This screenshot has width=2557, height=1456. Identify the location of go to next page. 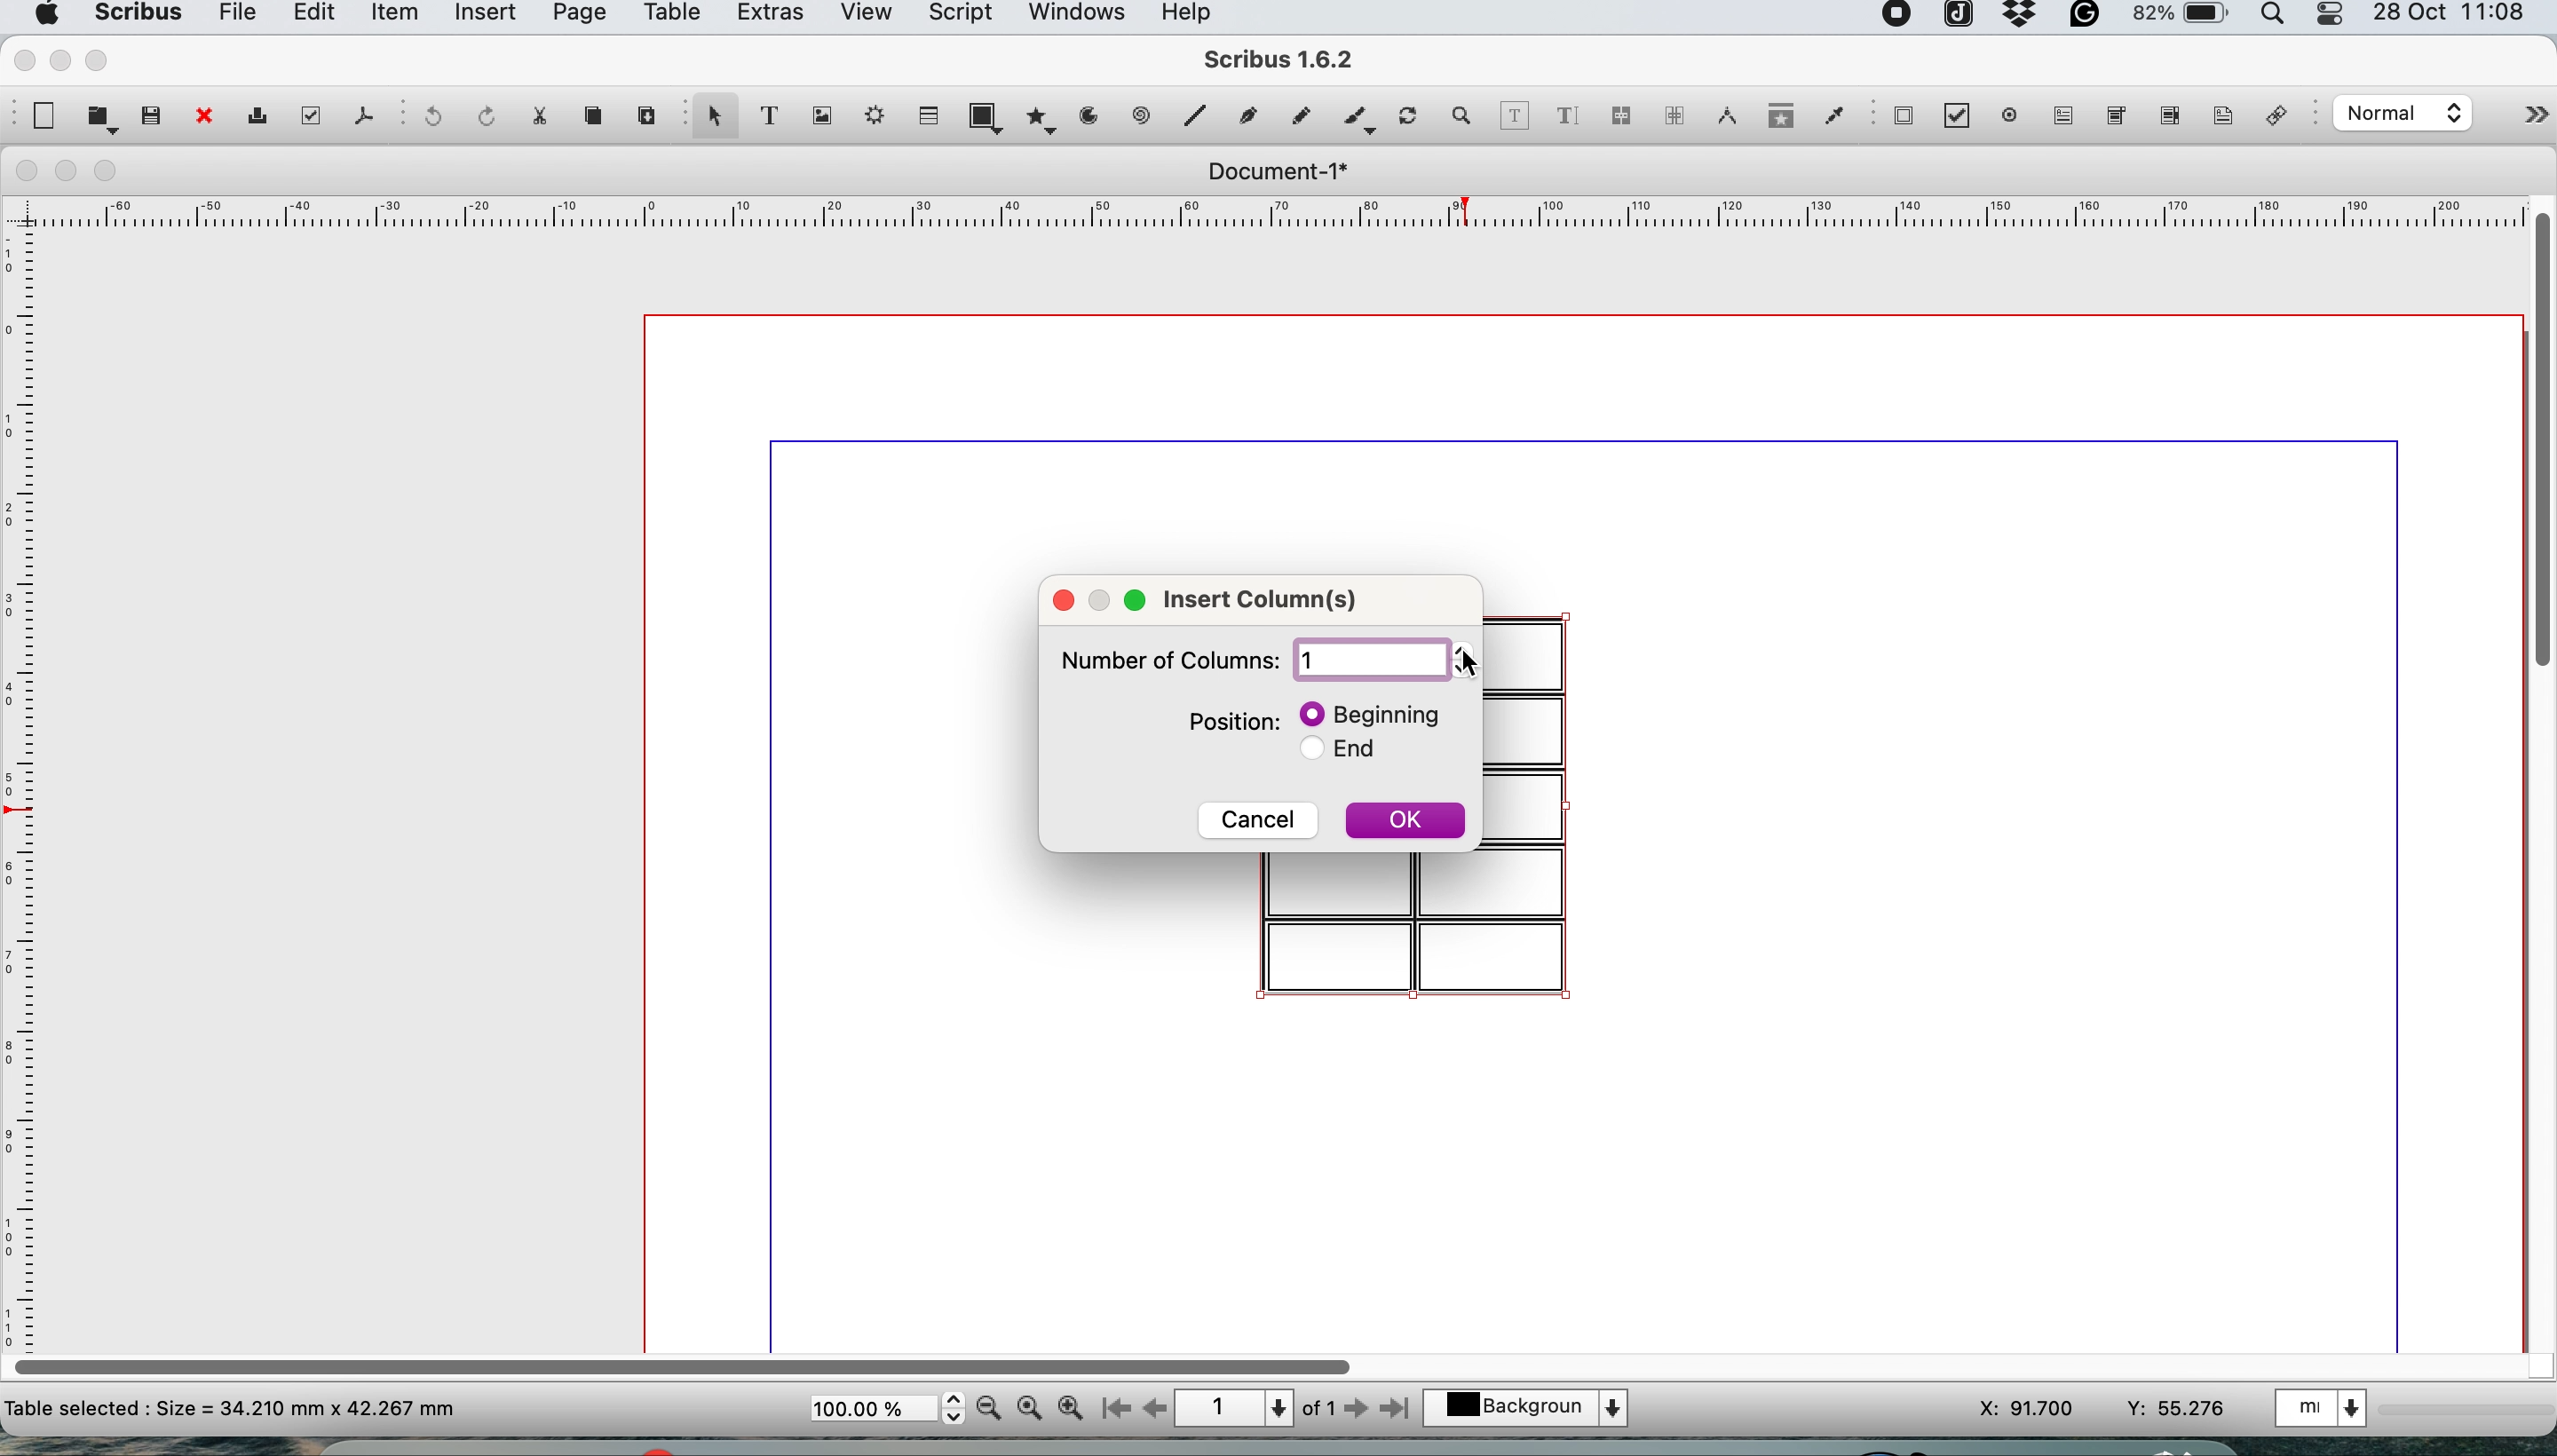
(1356, 1410).